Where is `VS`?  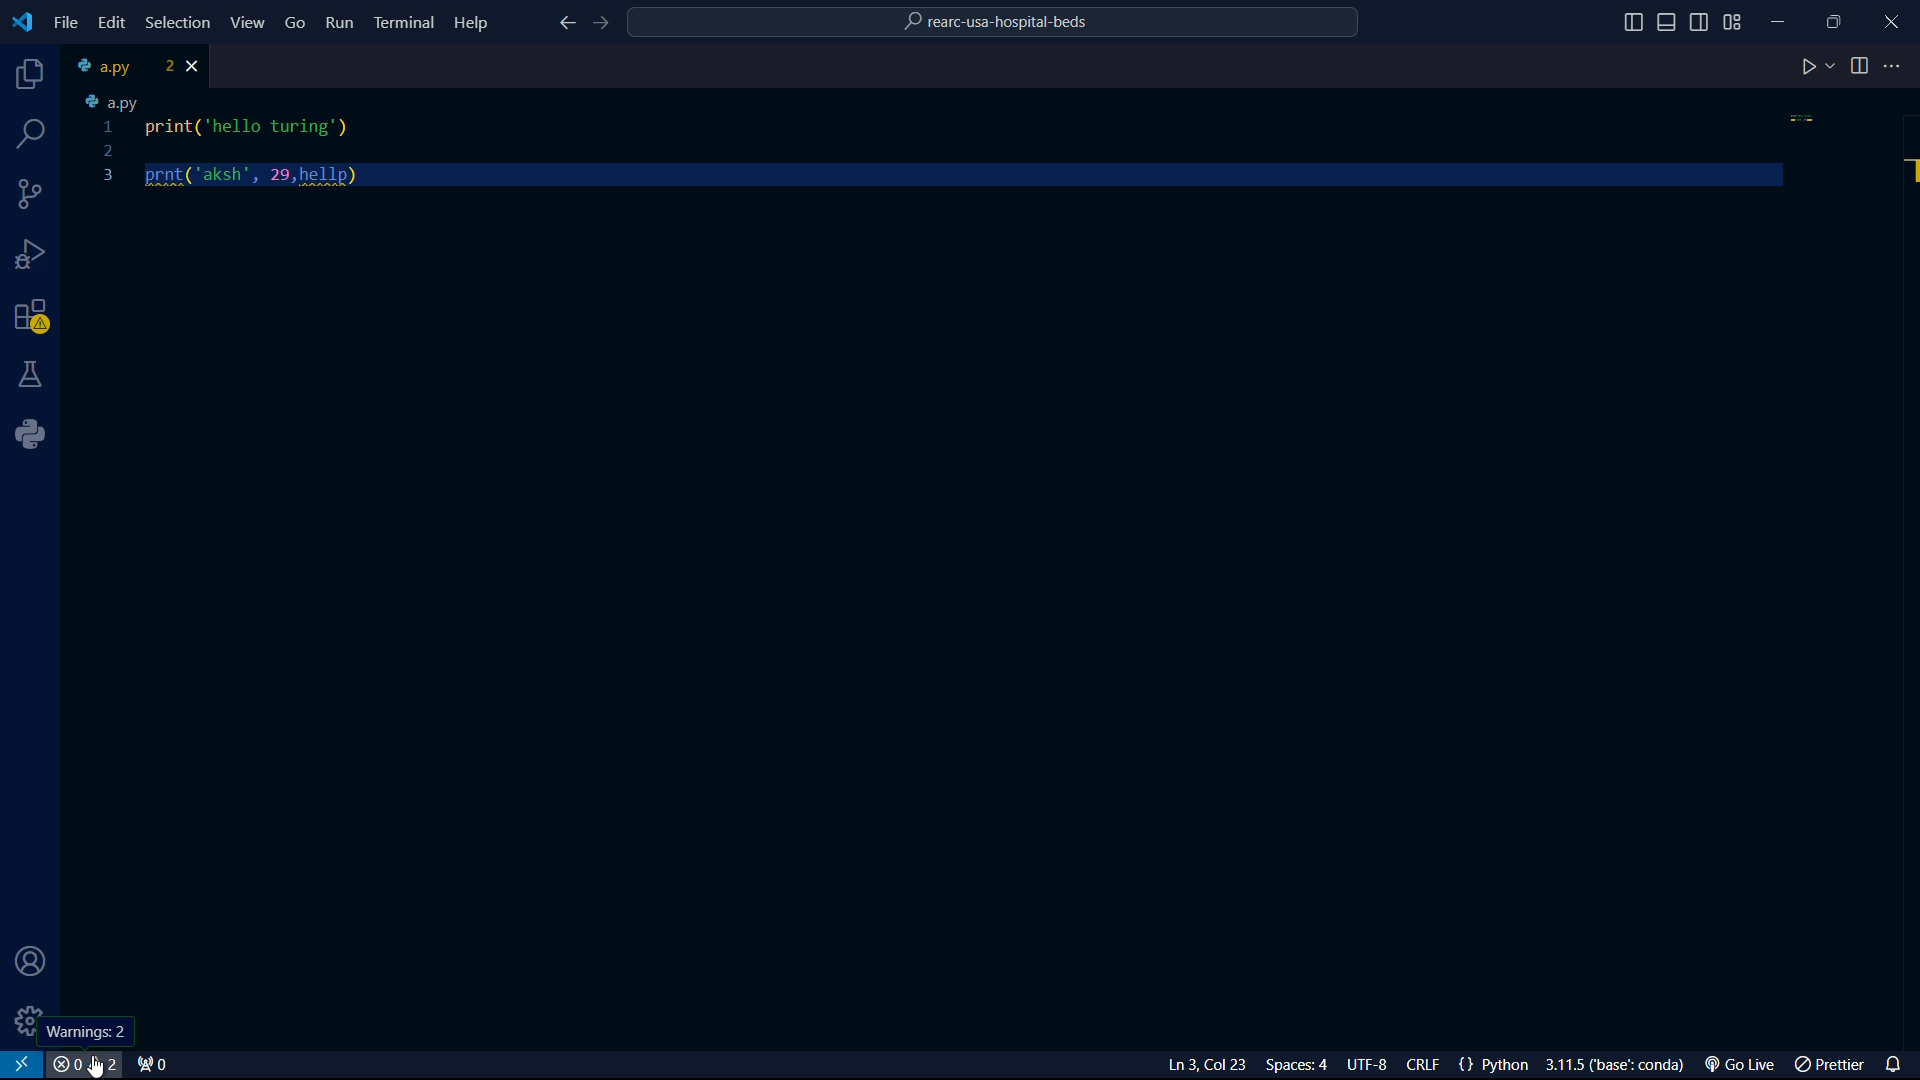 VS is located at coordinates (22, 1065).